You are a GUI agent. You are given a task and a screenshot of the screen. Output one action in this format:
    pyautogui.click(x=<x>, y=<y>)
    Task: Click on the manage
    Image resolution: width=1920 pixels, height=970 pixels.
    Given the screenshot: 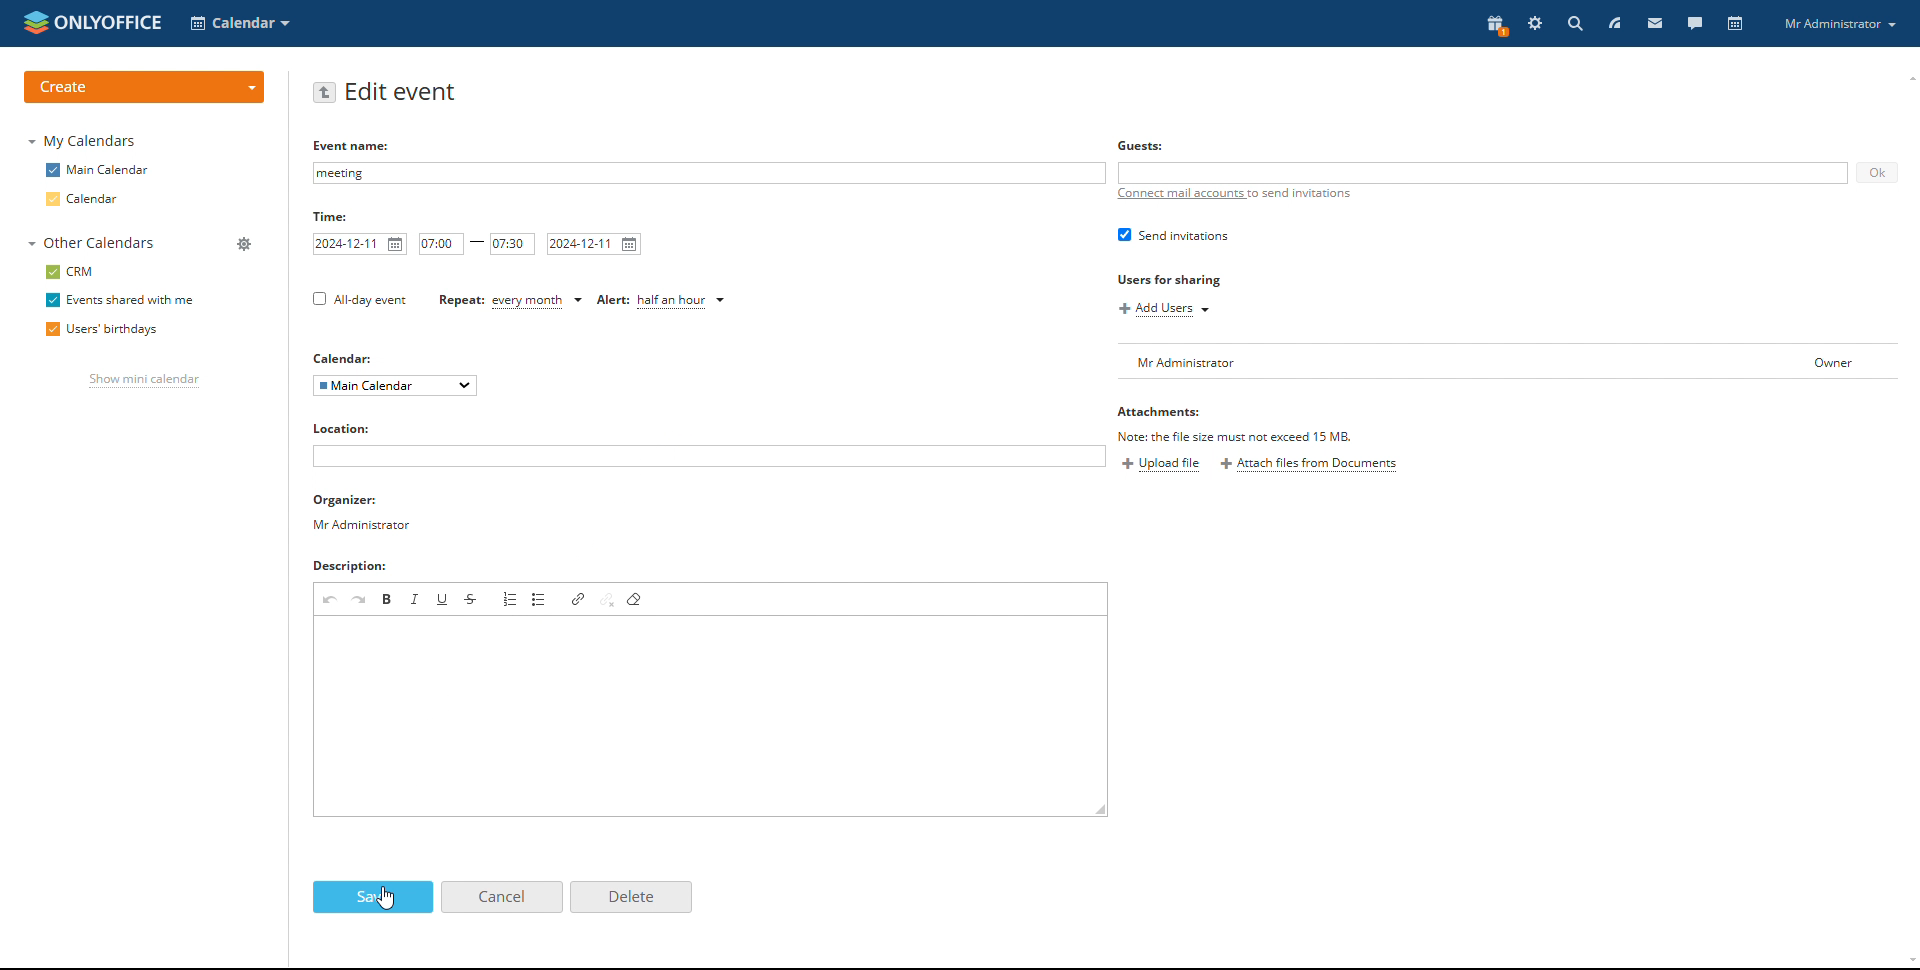 What is the action you would take?
    pyautogui.click(x=245, y=243)
    